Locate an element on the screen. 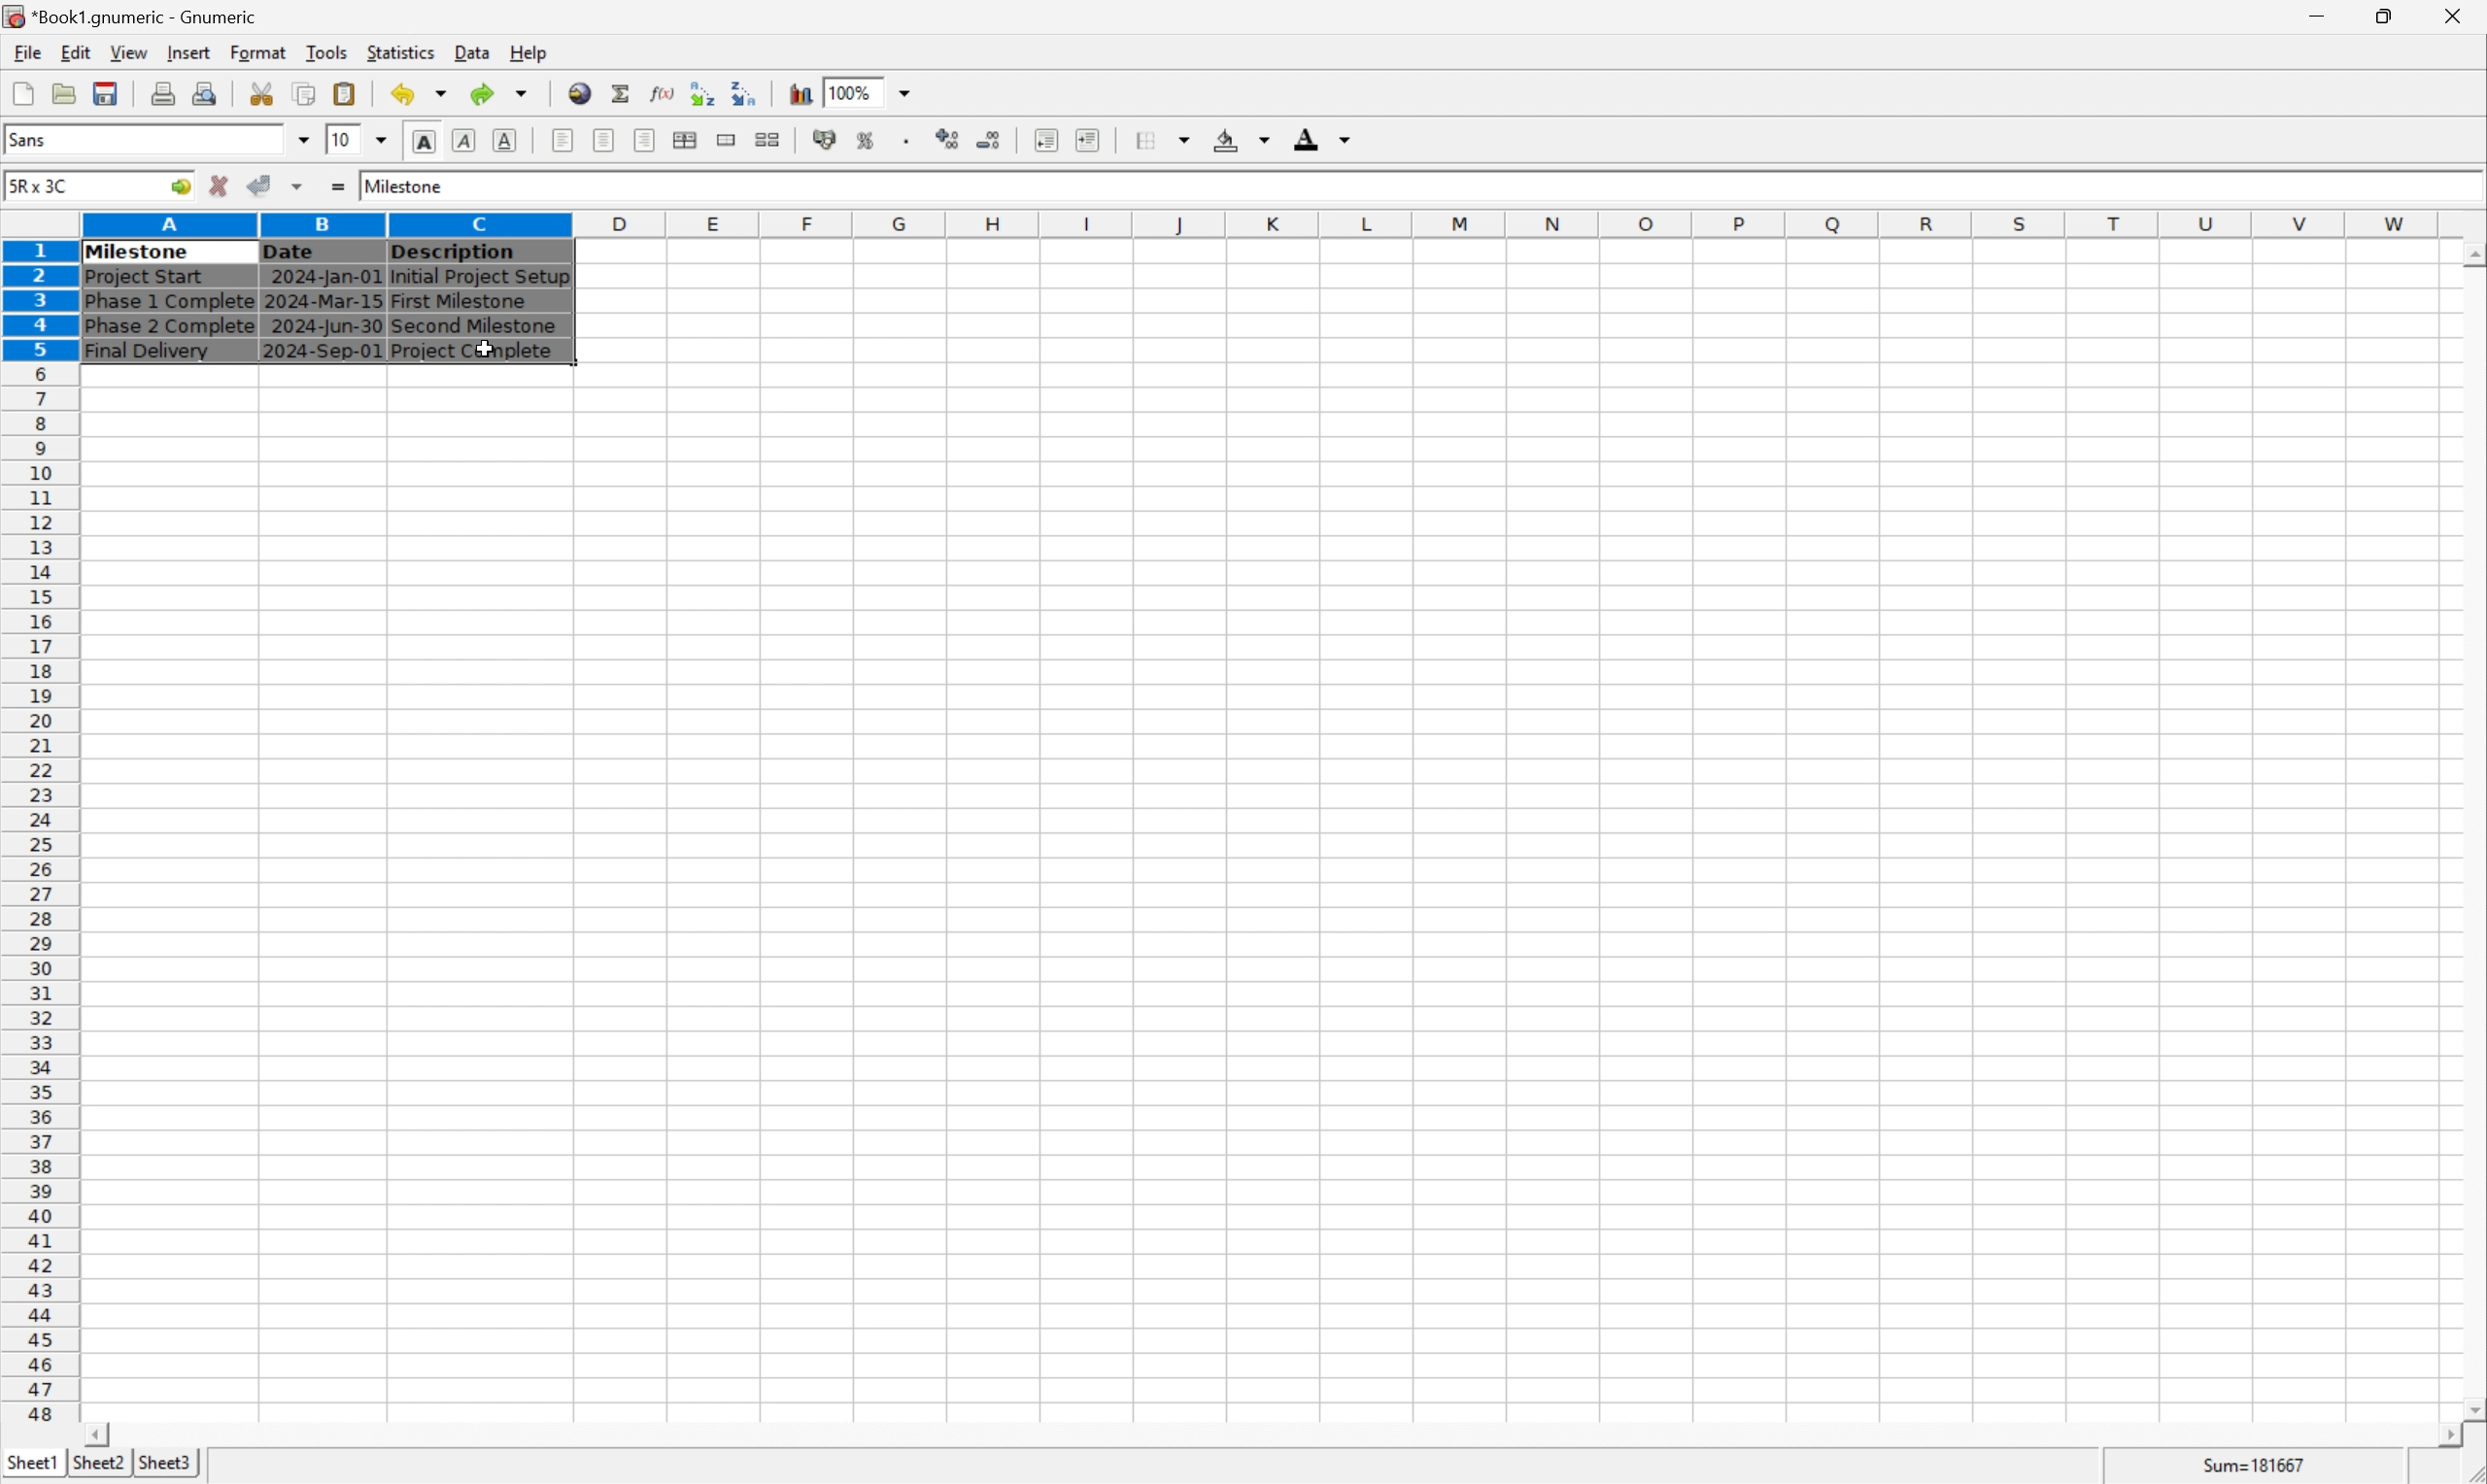 This screenshot has width=2487, height=1484. copy from selection is located at coordinates (307, 94).